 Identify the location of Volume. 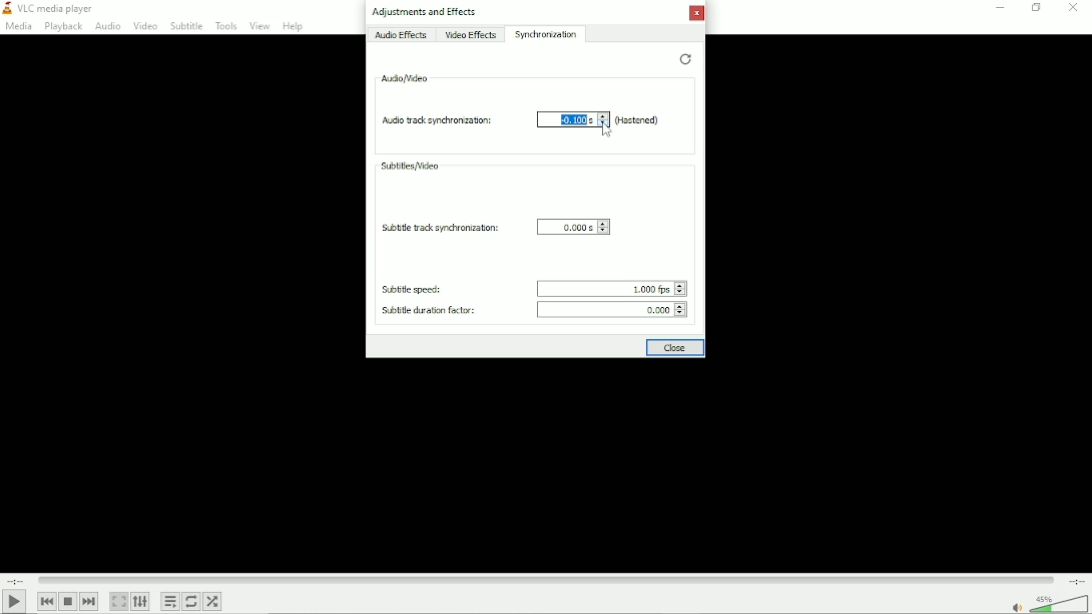
(1049, 604).